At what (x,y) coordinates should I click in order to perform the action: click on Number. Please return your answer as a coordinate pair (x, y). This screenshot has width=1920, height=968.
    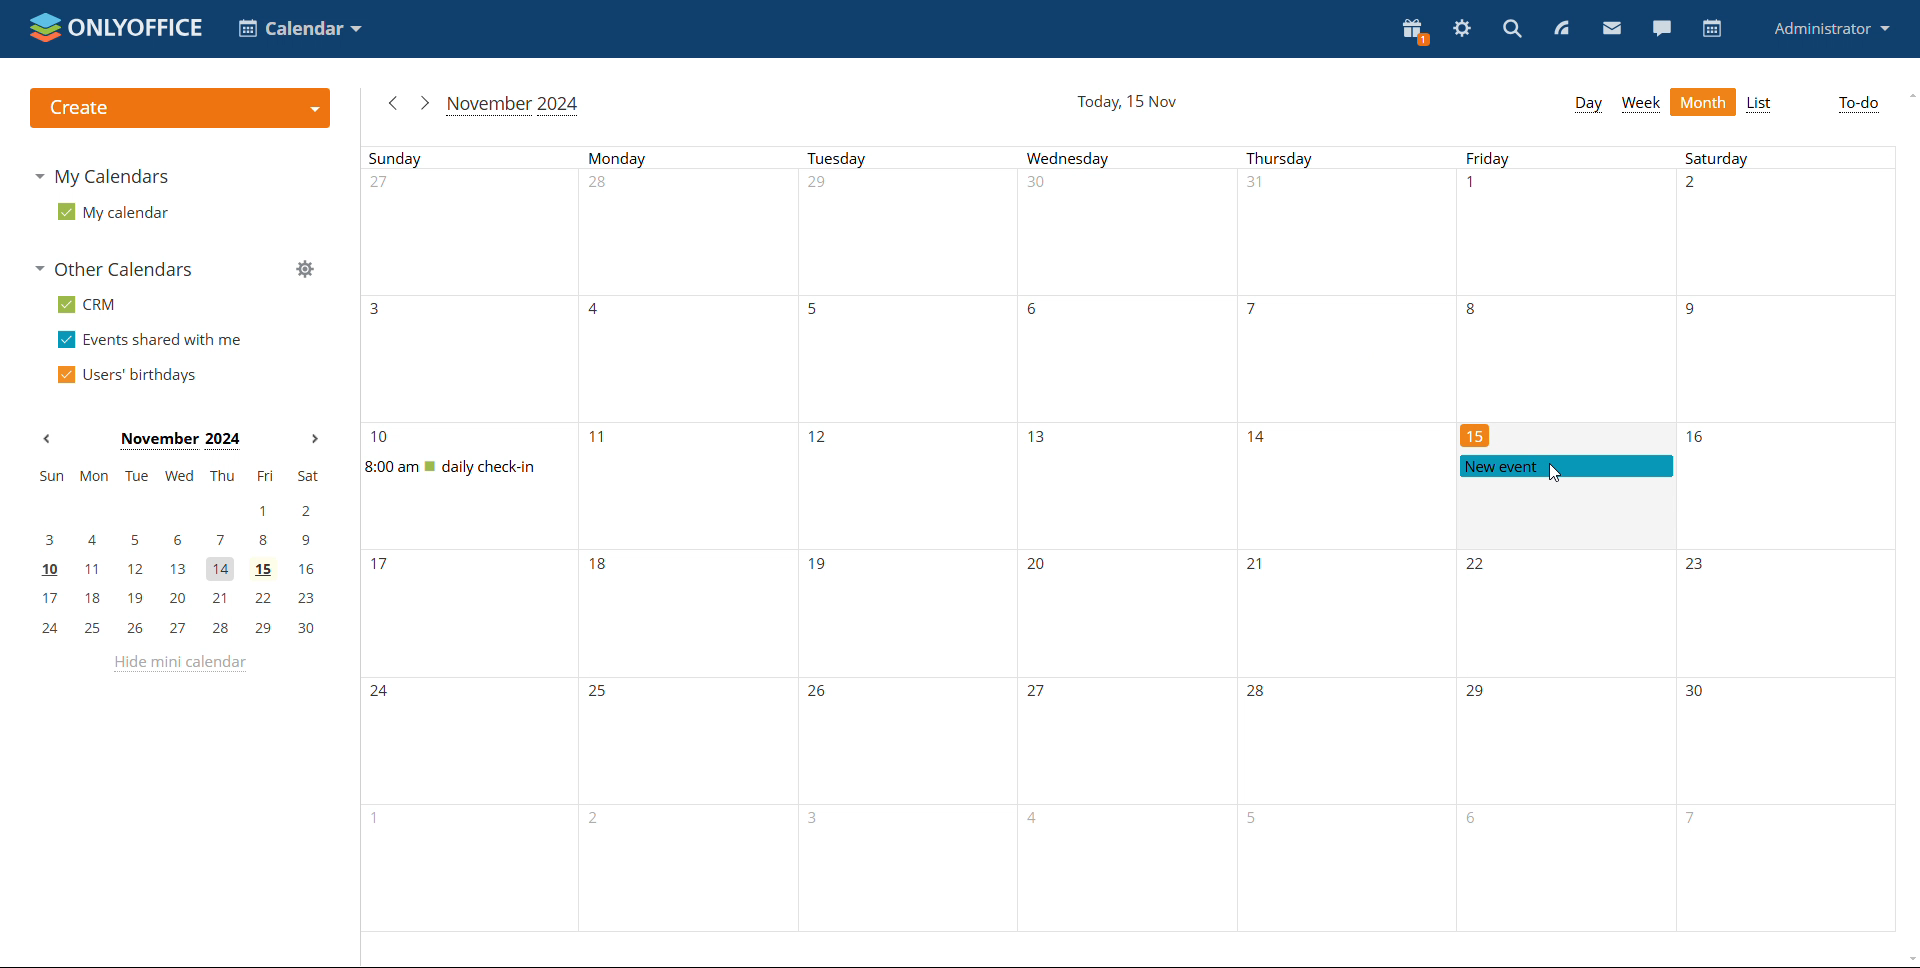
    Looking at the image, I should click on (384, 185).